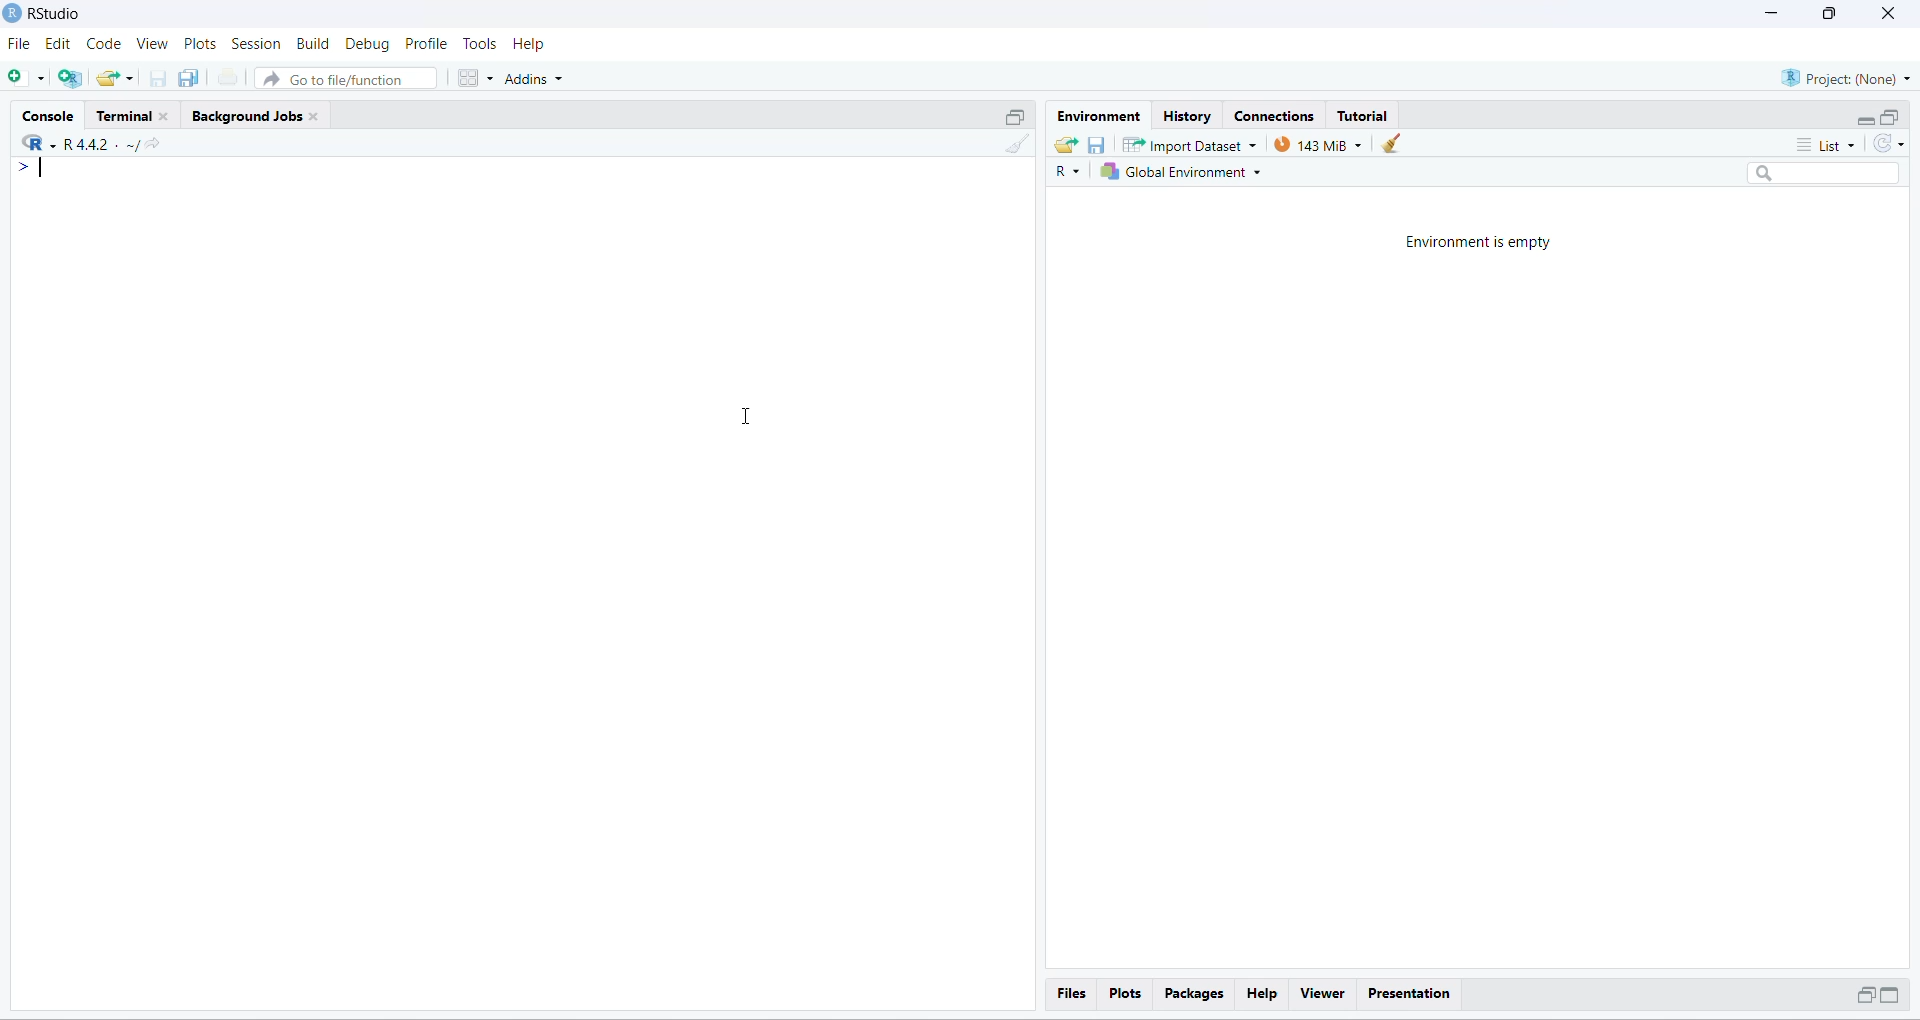  What do you see at coordinates (117, 79) in the screenshot?
I see `share folder as` at bounding box center [117, 79].